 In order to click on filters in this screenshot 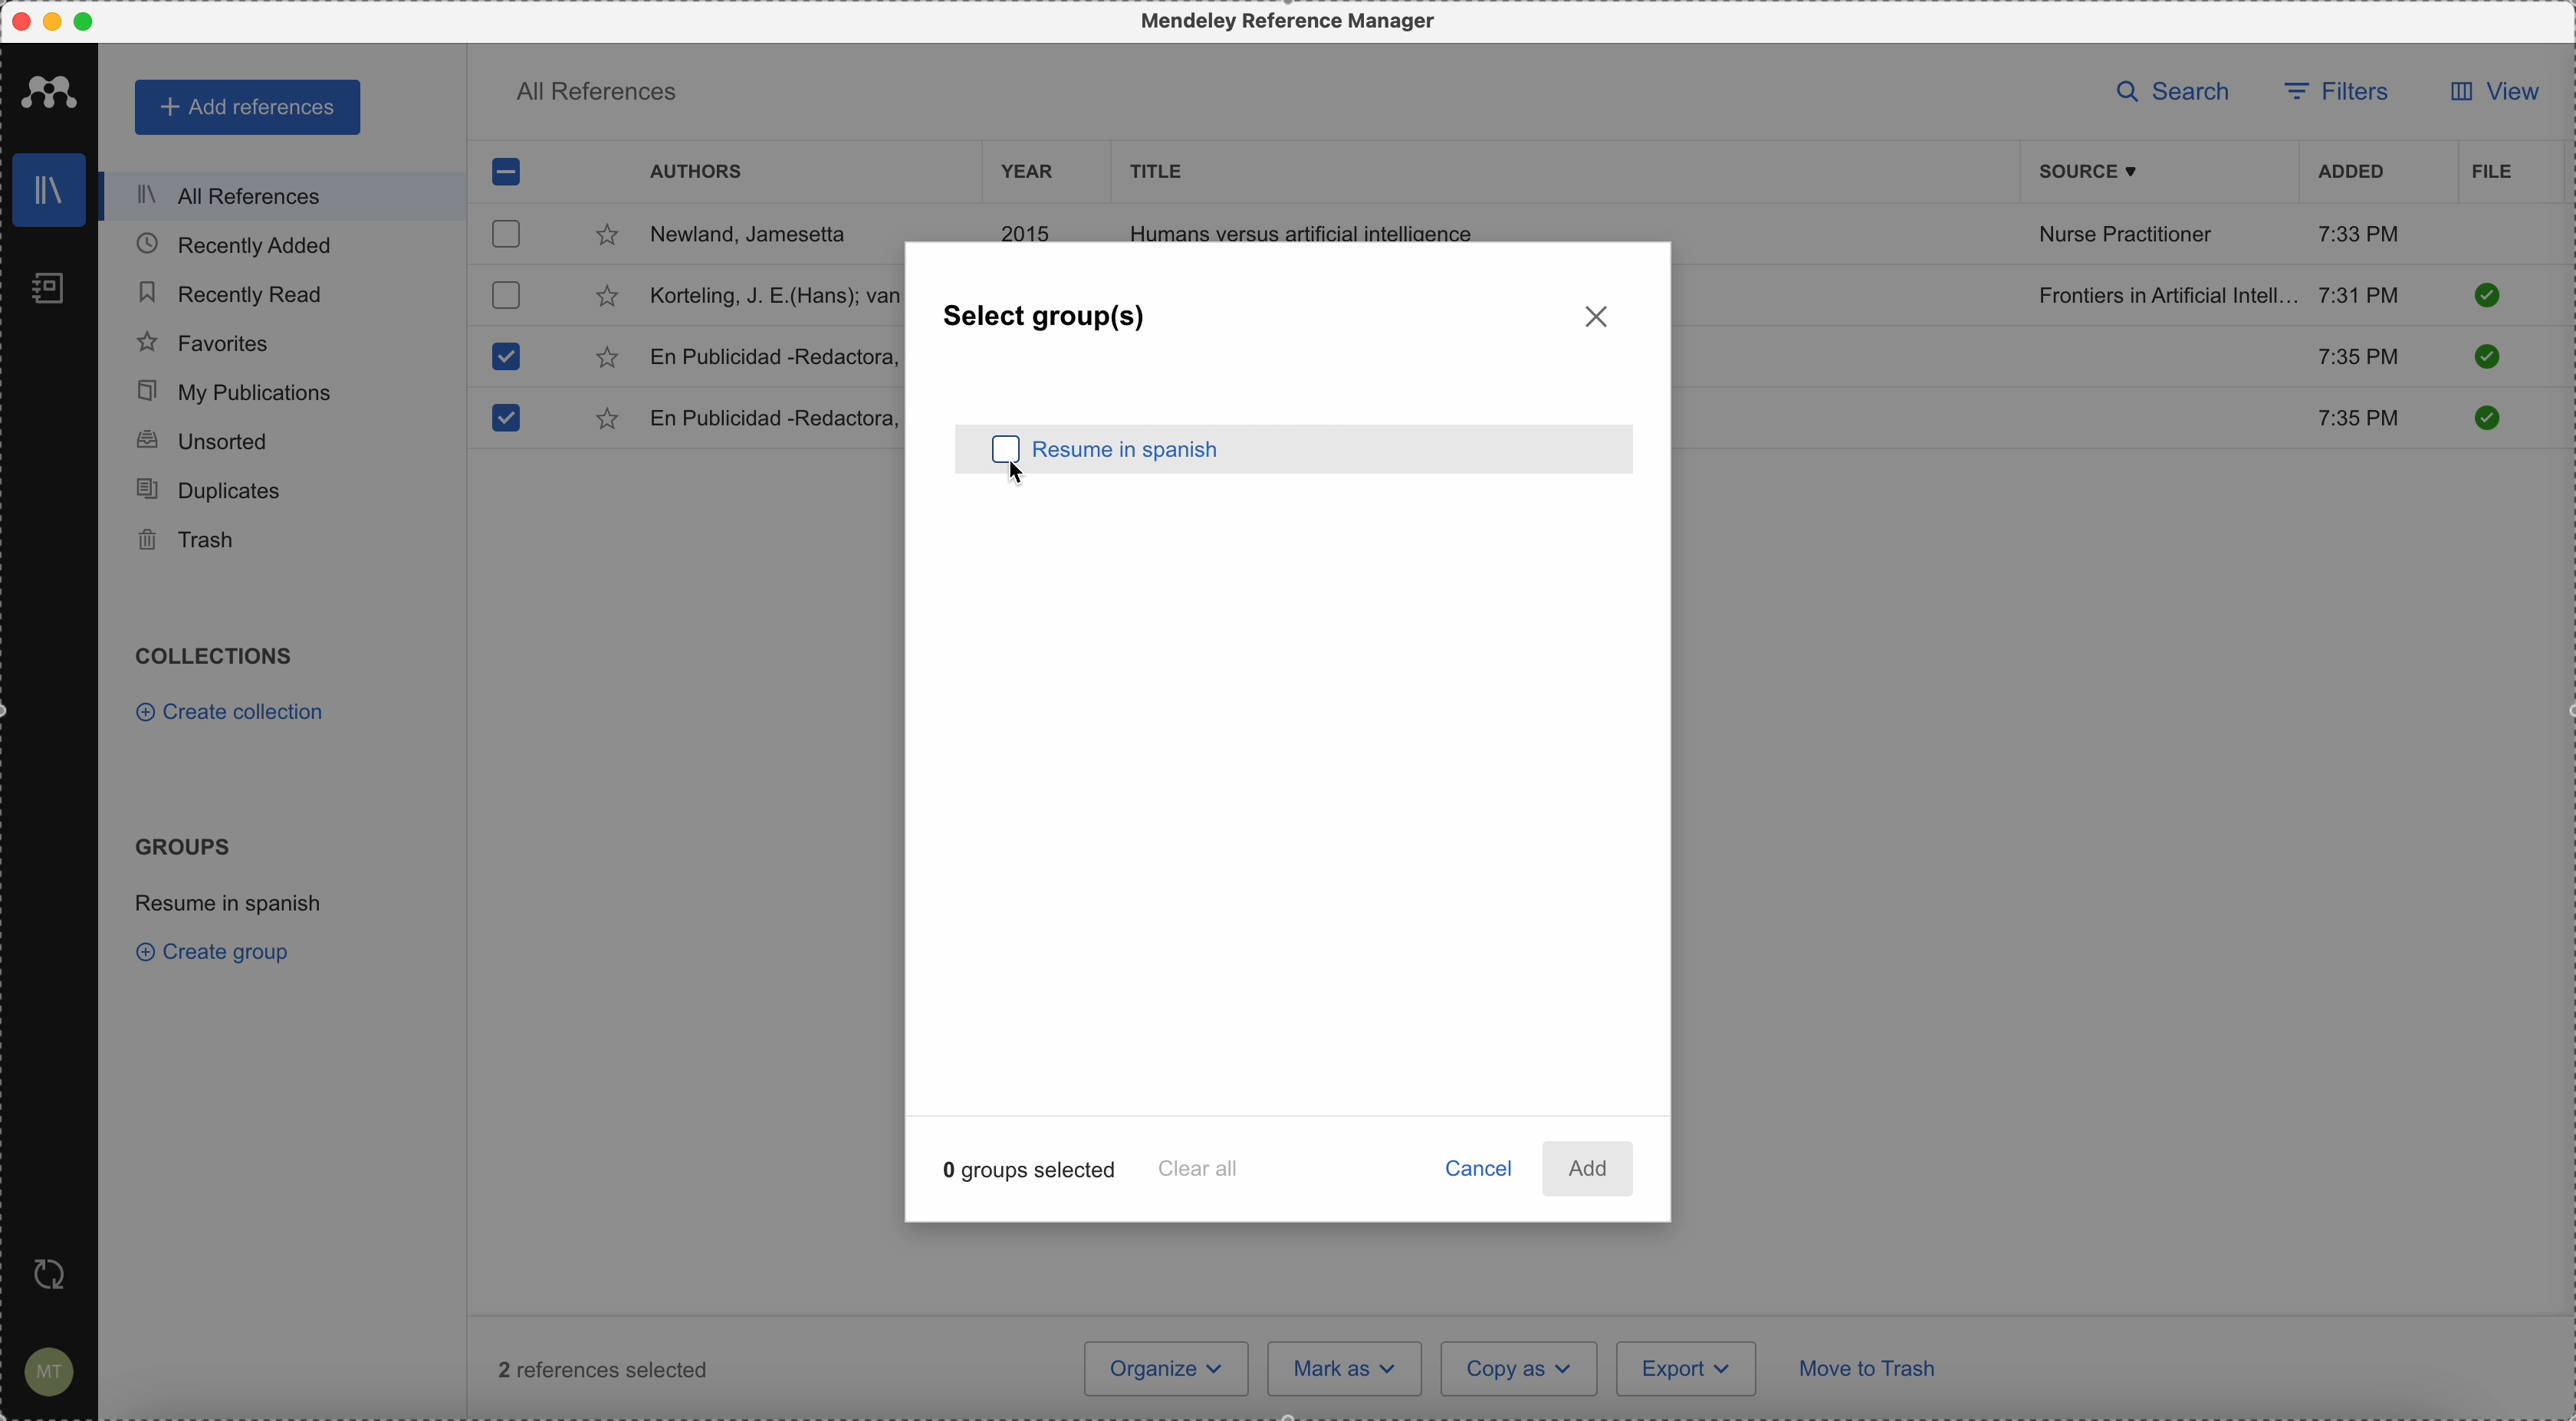, I will do `click(2336, 94)`.